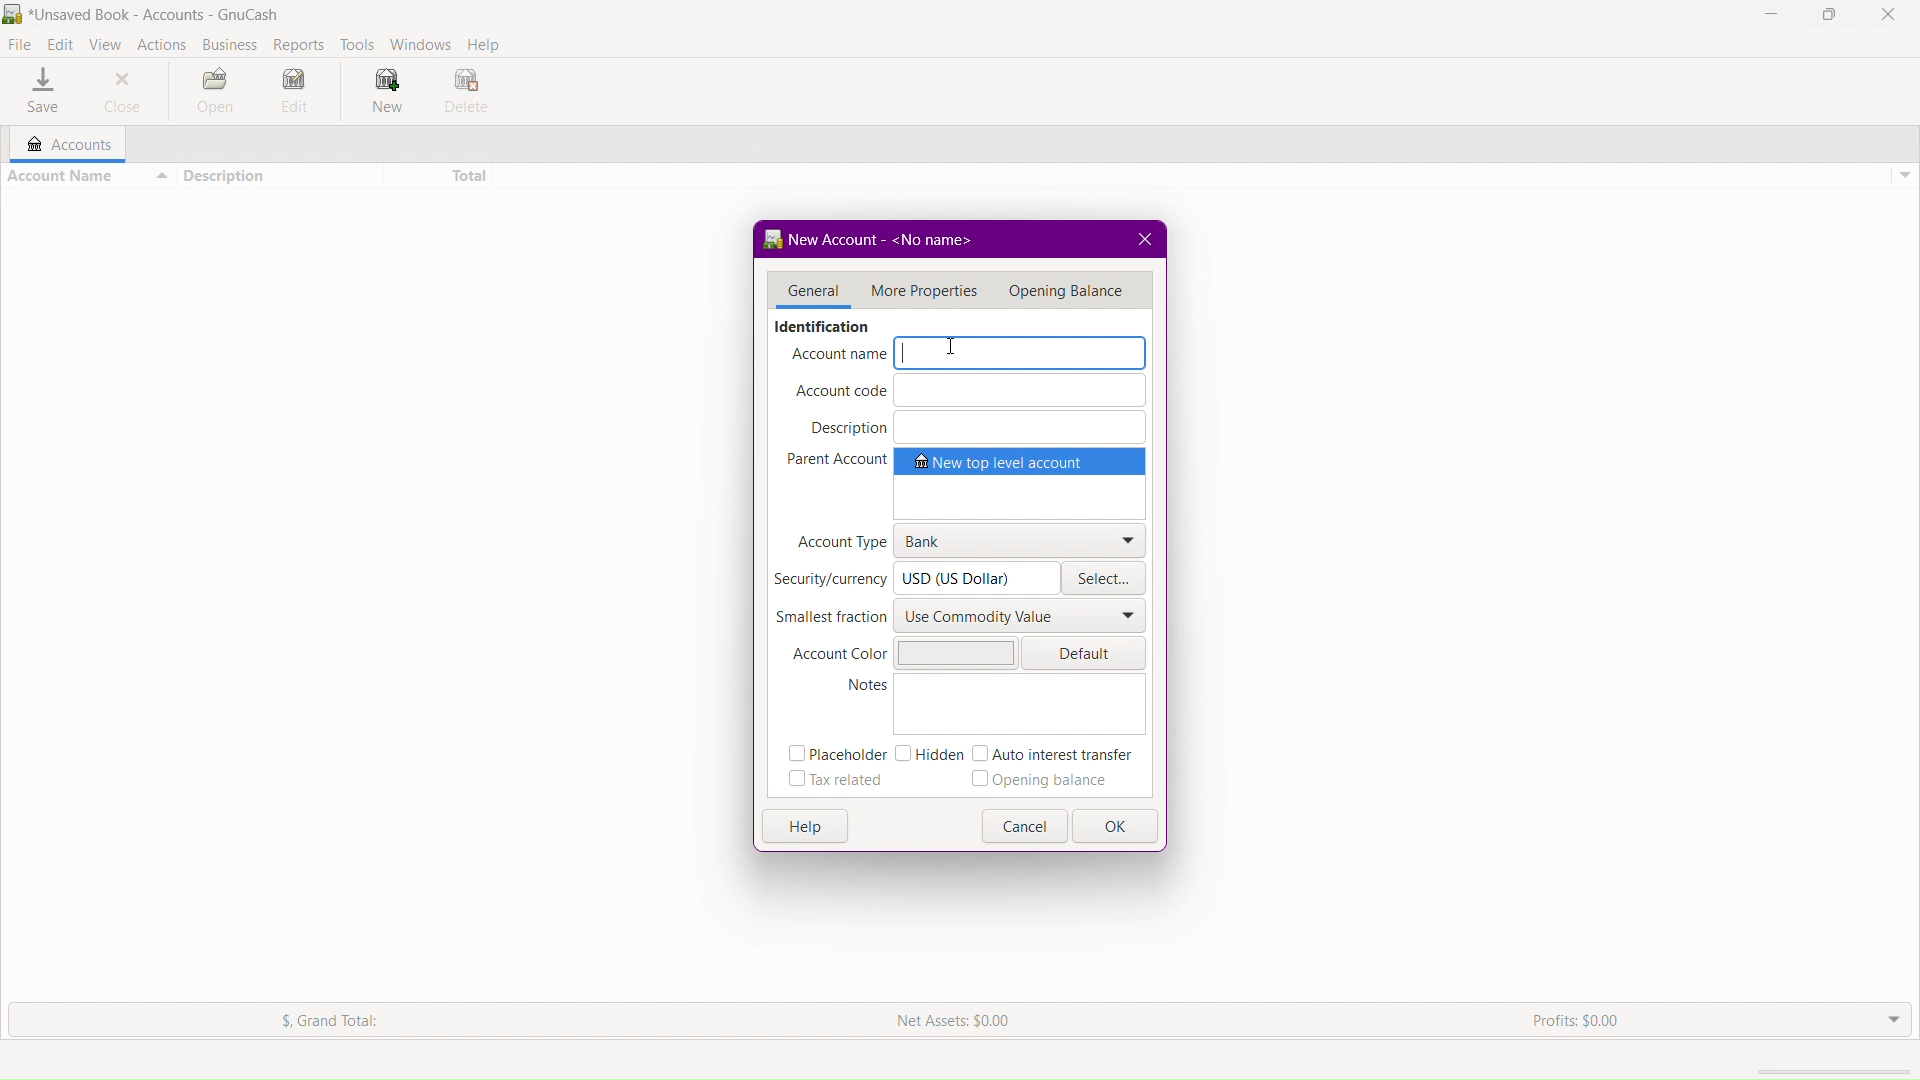 The image size is (1920, 1080). Describe the element at coordinates (149, 13) in the screenshot. I see `BR *Unsaved Book - Accounts - GnuCash` at that location.